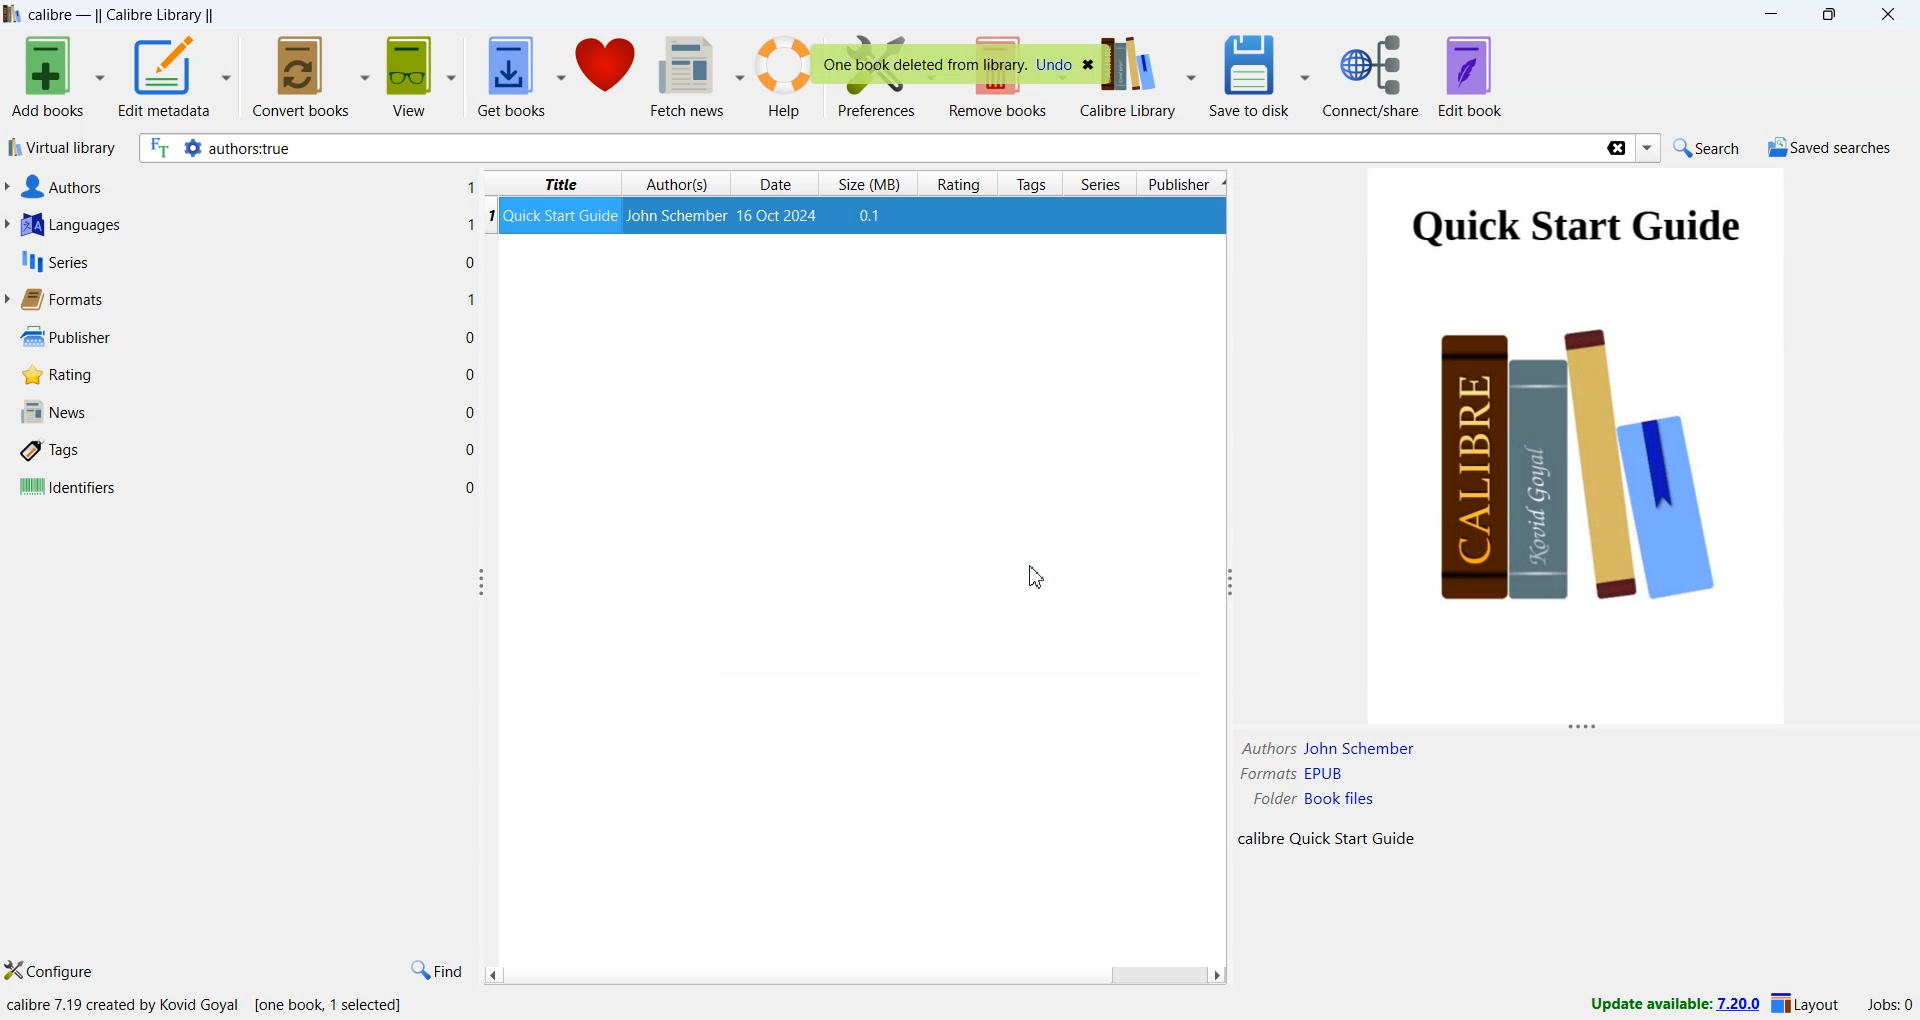  I want to click on identifiers, so click(67, 488).